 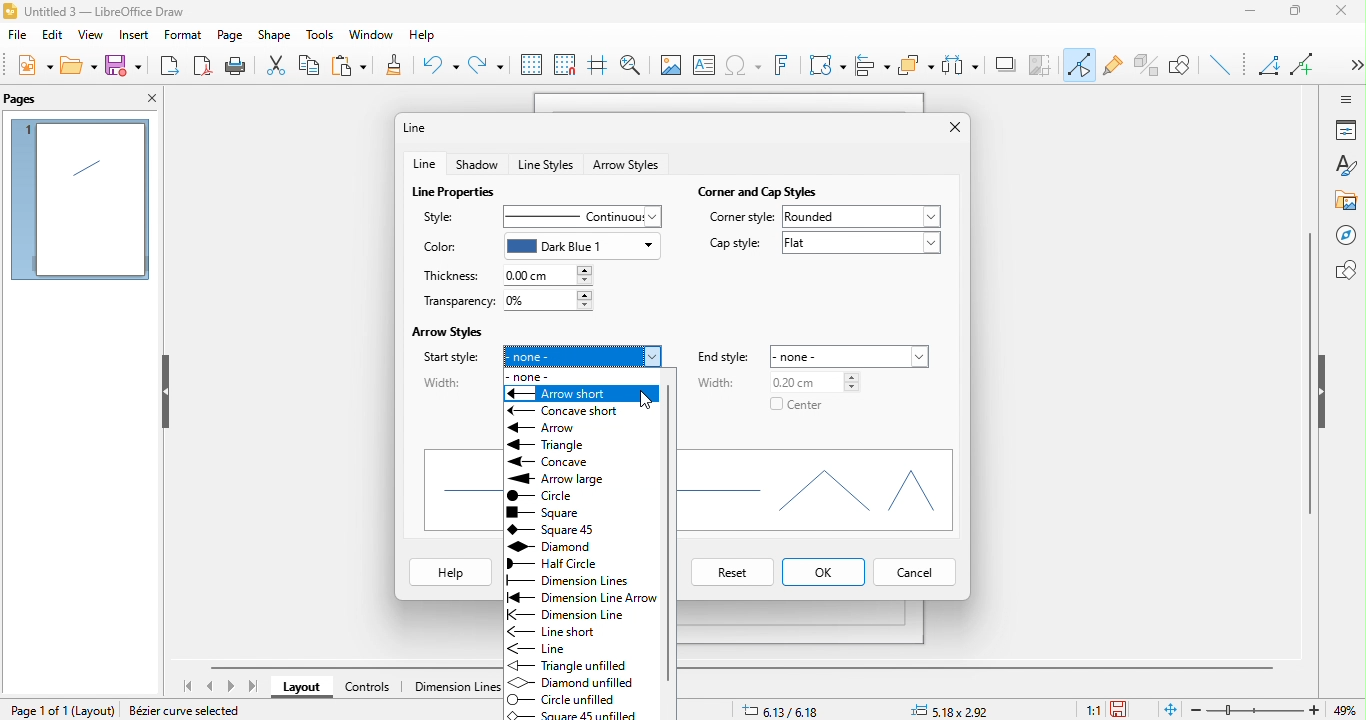 What do you see at coordinates (1224, 66) in the screenshot?
I see `insert line` at bounding box center [1224, 66].